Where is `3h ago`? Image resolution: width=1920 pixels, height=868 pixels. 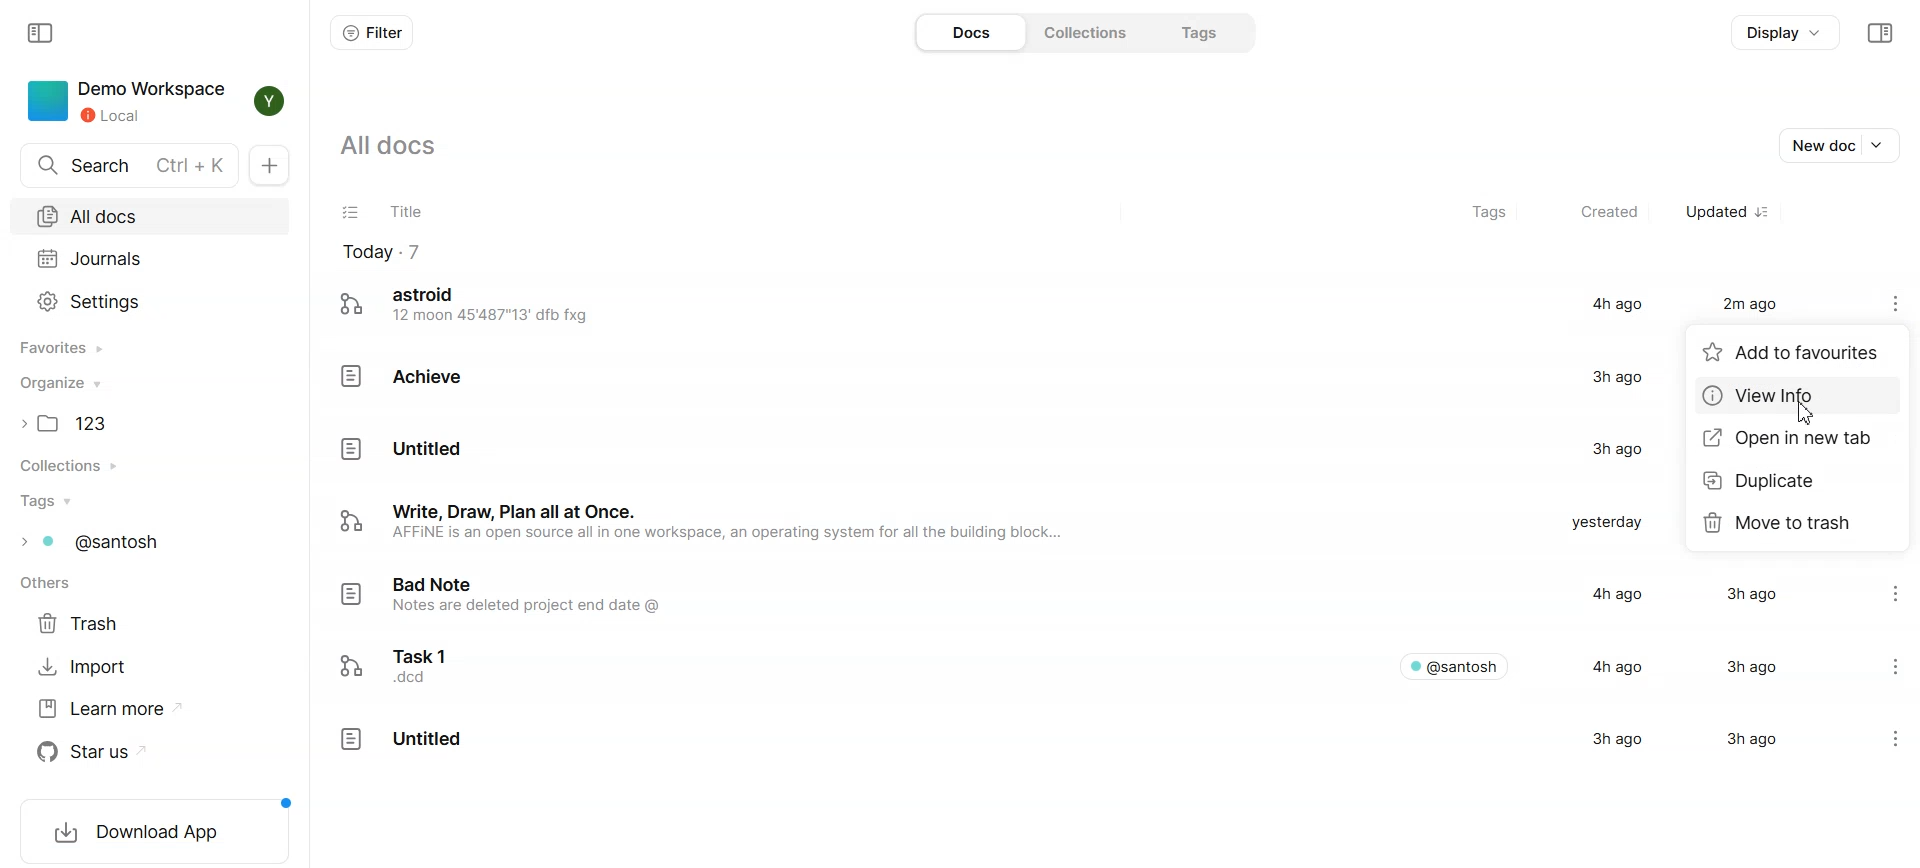 3h ago is located at coordinates (1608, 450).